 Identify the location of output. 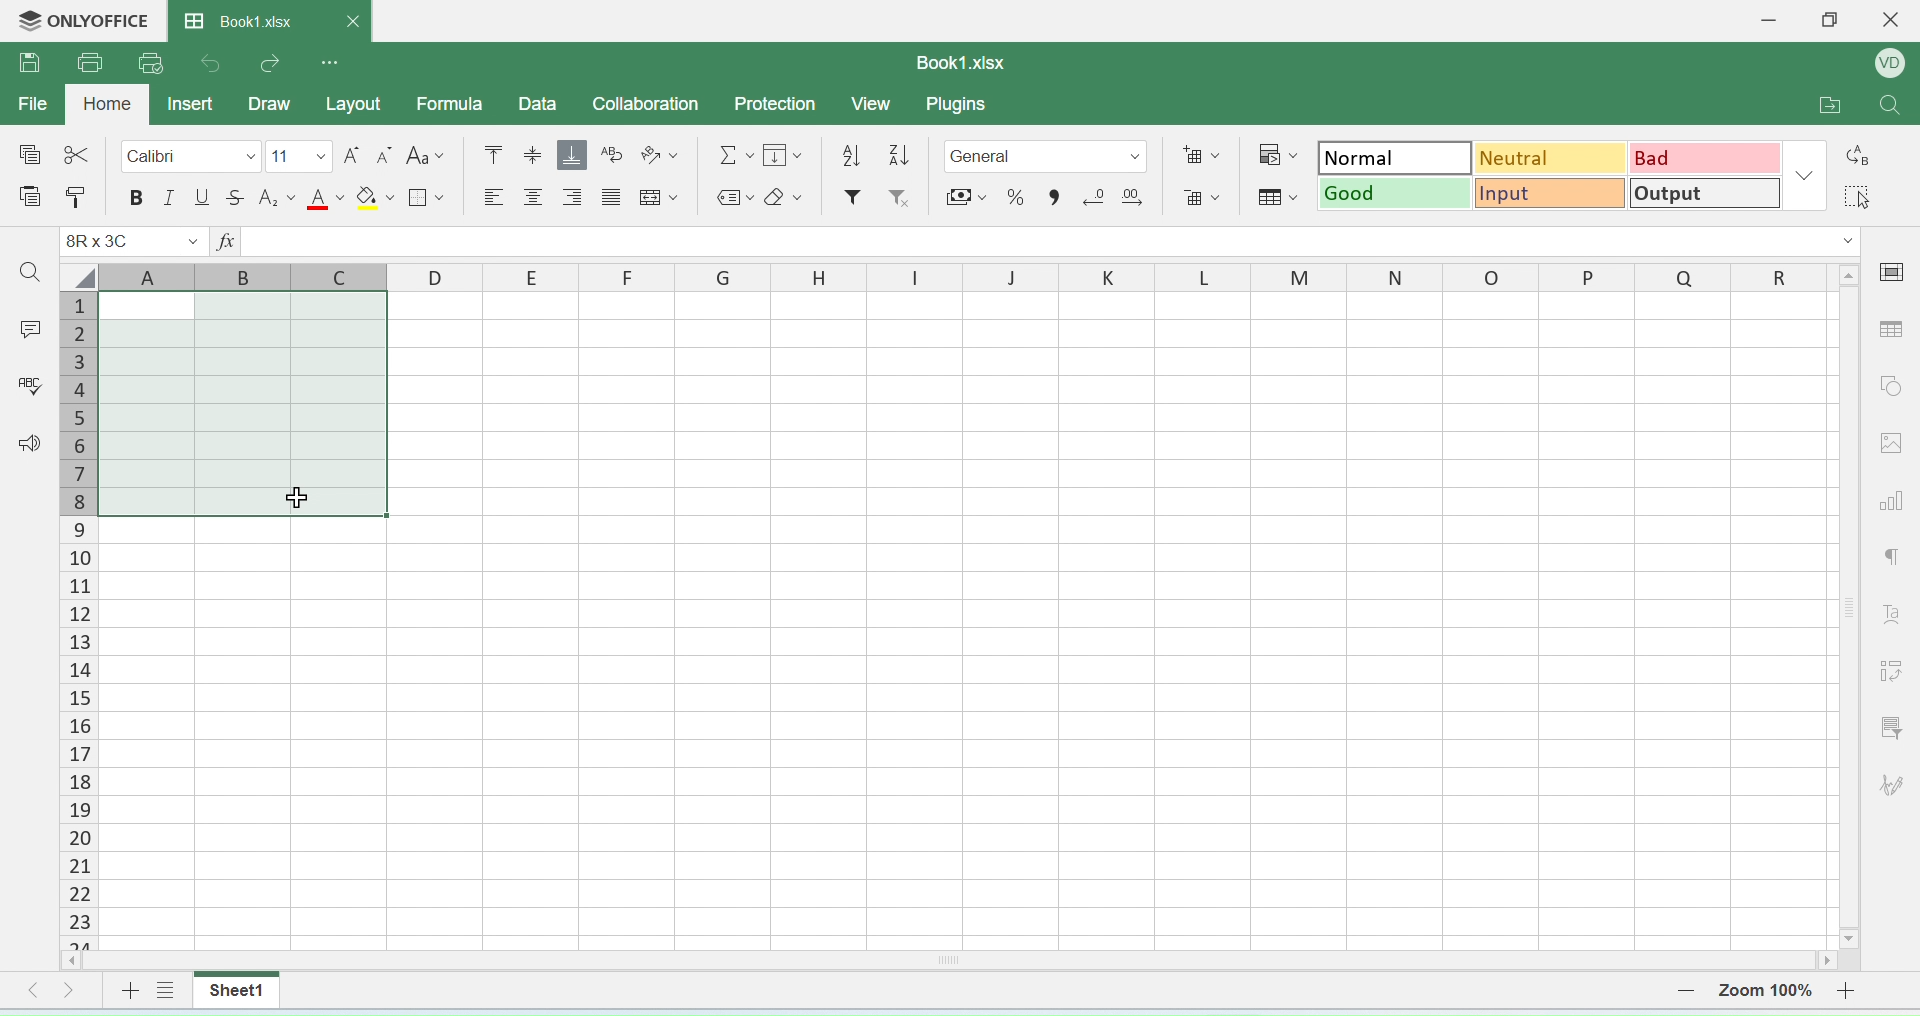
(1705, 193).